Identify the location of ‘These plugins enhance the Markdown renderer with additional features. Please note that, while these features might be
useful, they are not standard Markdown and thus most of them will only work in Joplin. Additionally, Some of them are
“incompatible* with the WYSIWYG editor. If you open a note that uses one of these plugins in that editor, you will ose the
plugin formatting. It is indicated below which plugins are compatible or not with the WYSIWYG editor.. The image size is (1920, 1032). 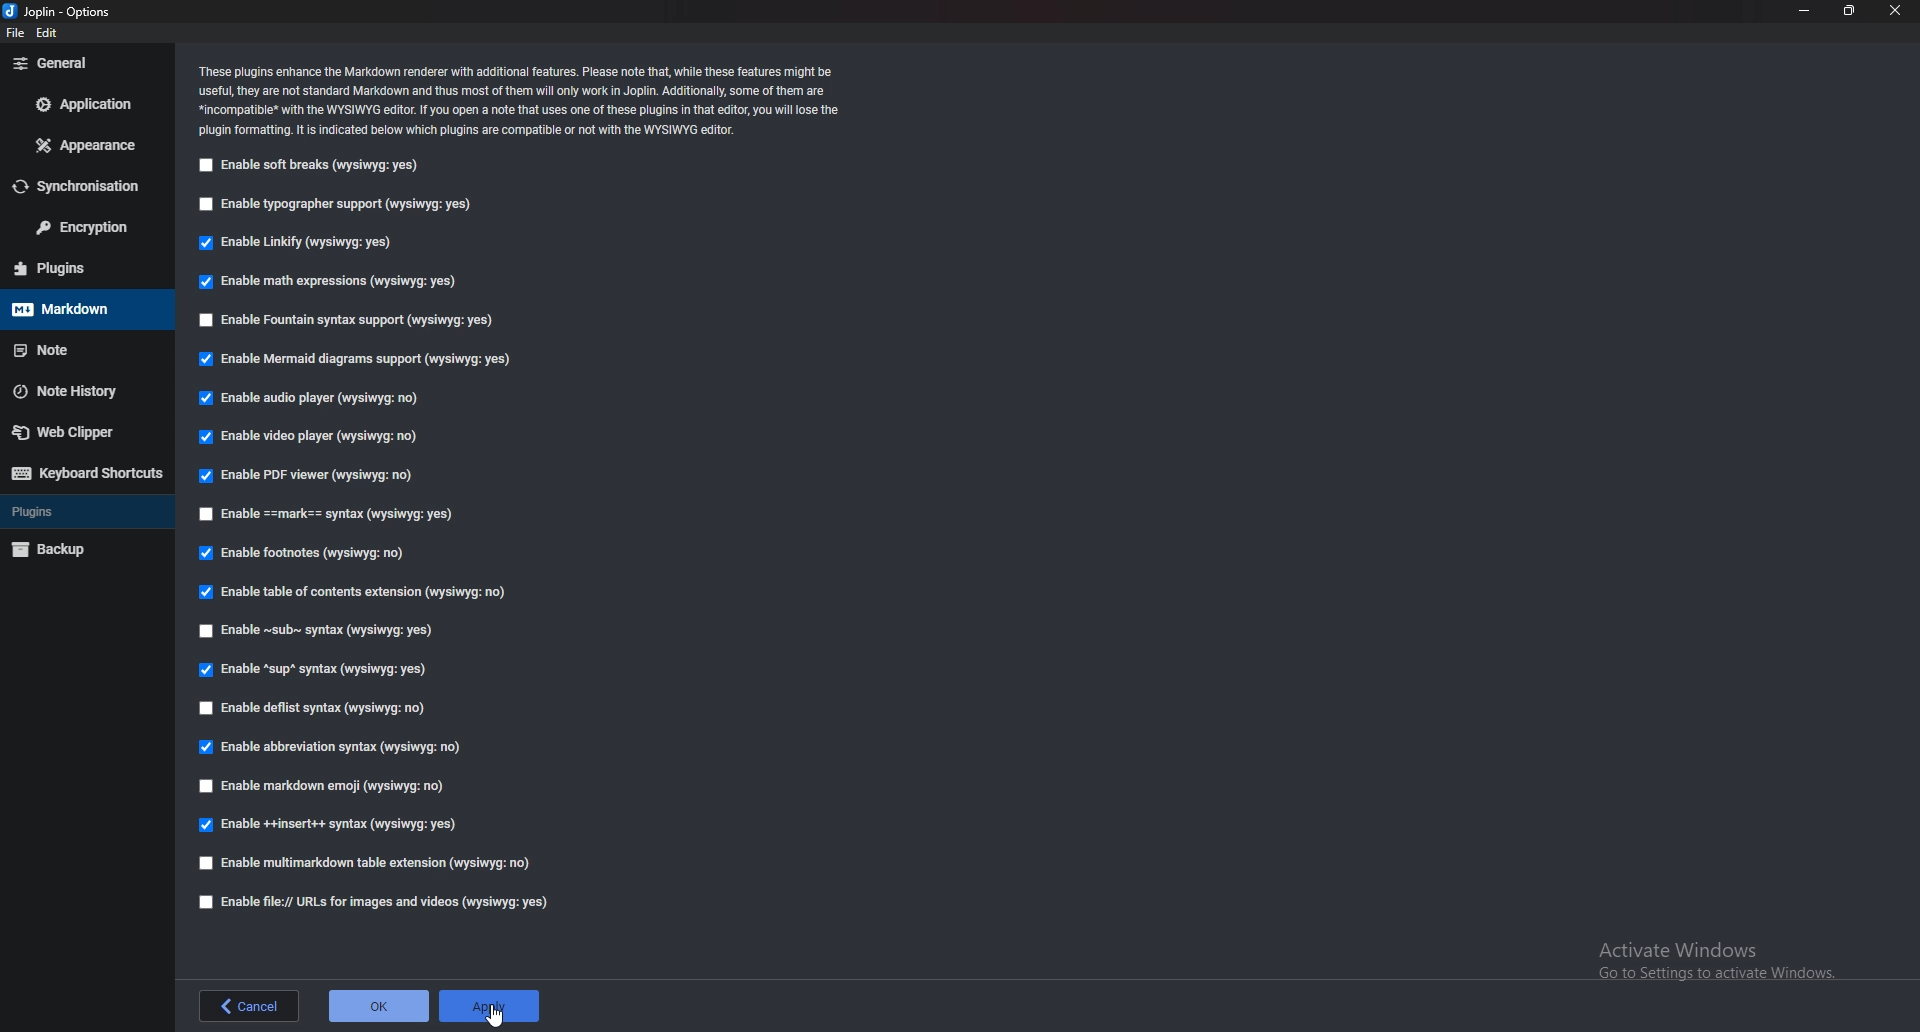
(519, 101).